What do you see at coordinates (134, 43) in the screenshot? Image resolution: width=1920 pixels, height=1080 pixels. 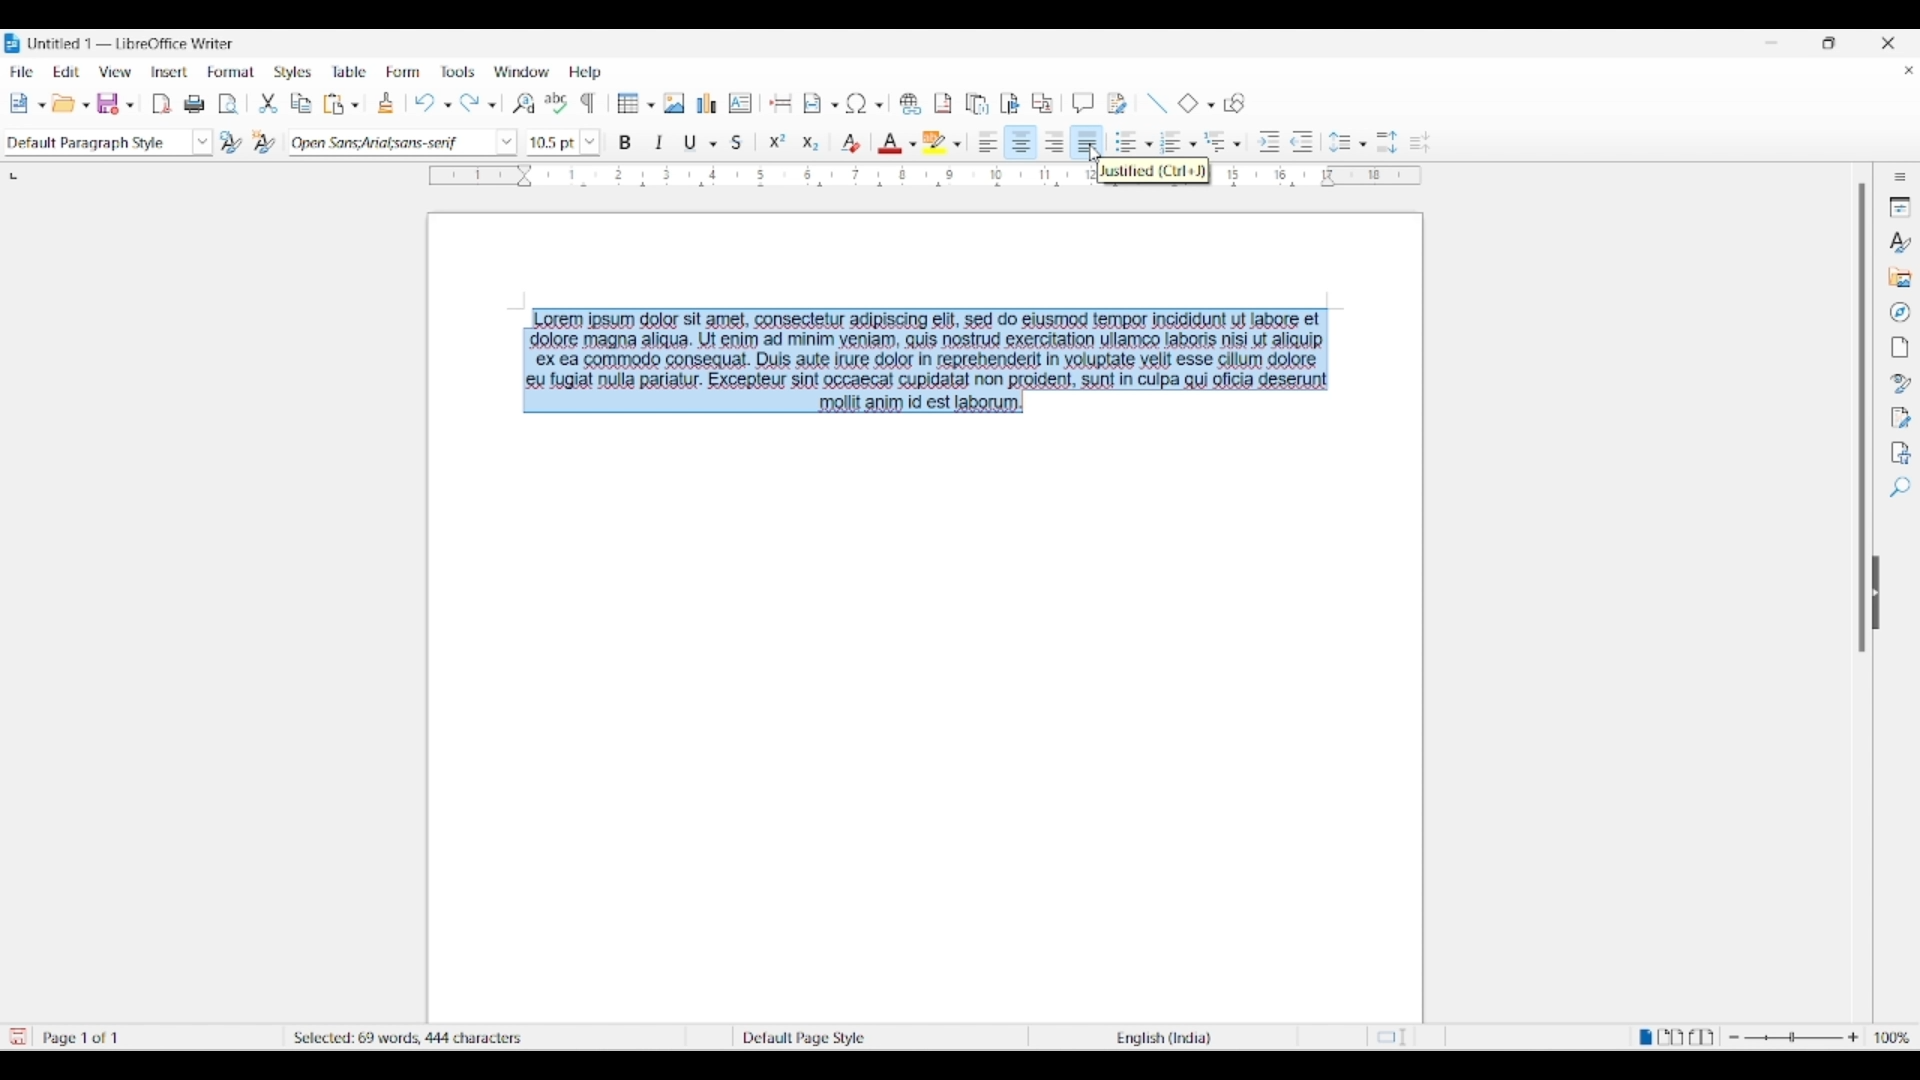 I see `Untitled 1-LibreOffice Writer` at bounding box center [134, 43].